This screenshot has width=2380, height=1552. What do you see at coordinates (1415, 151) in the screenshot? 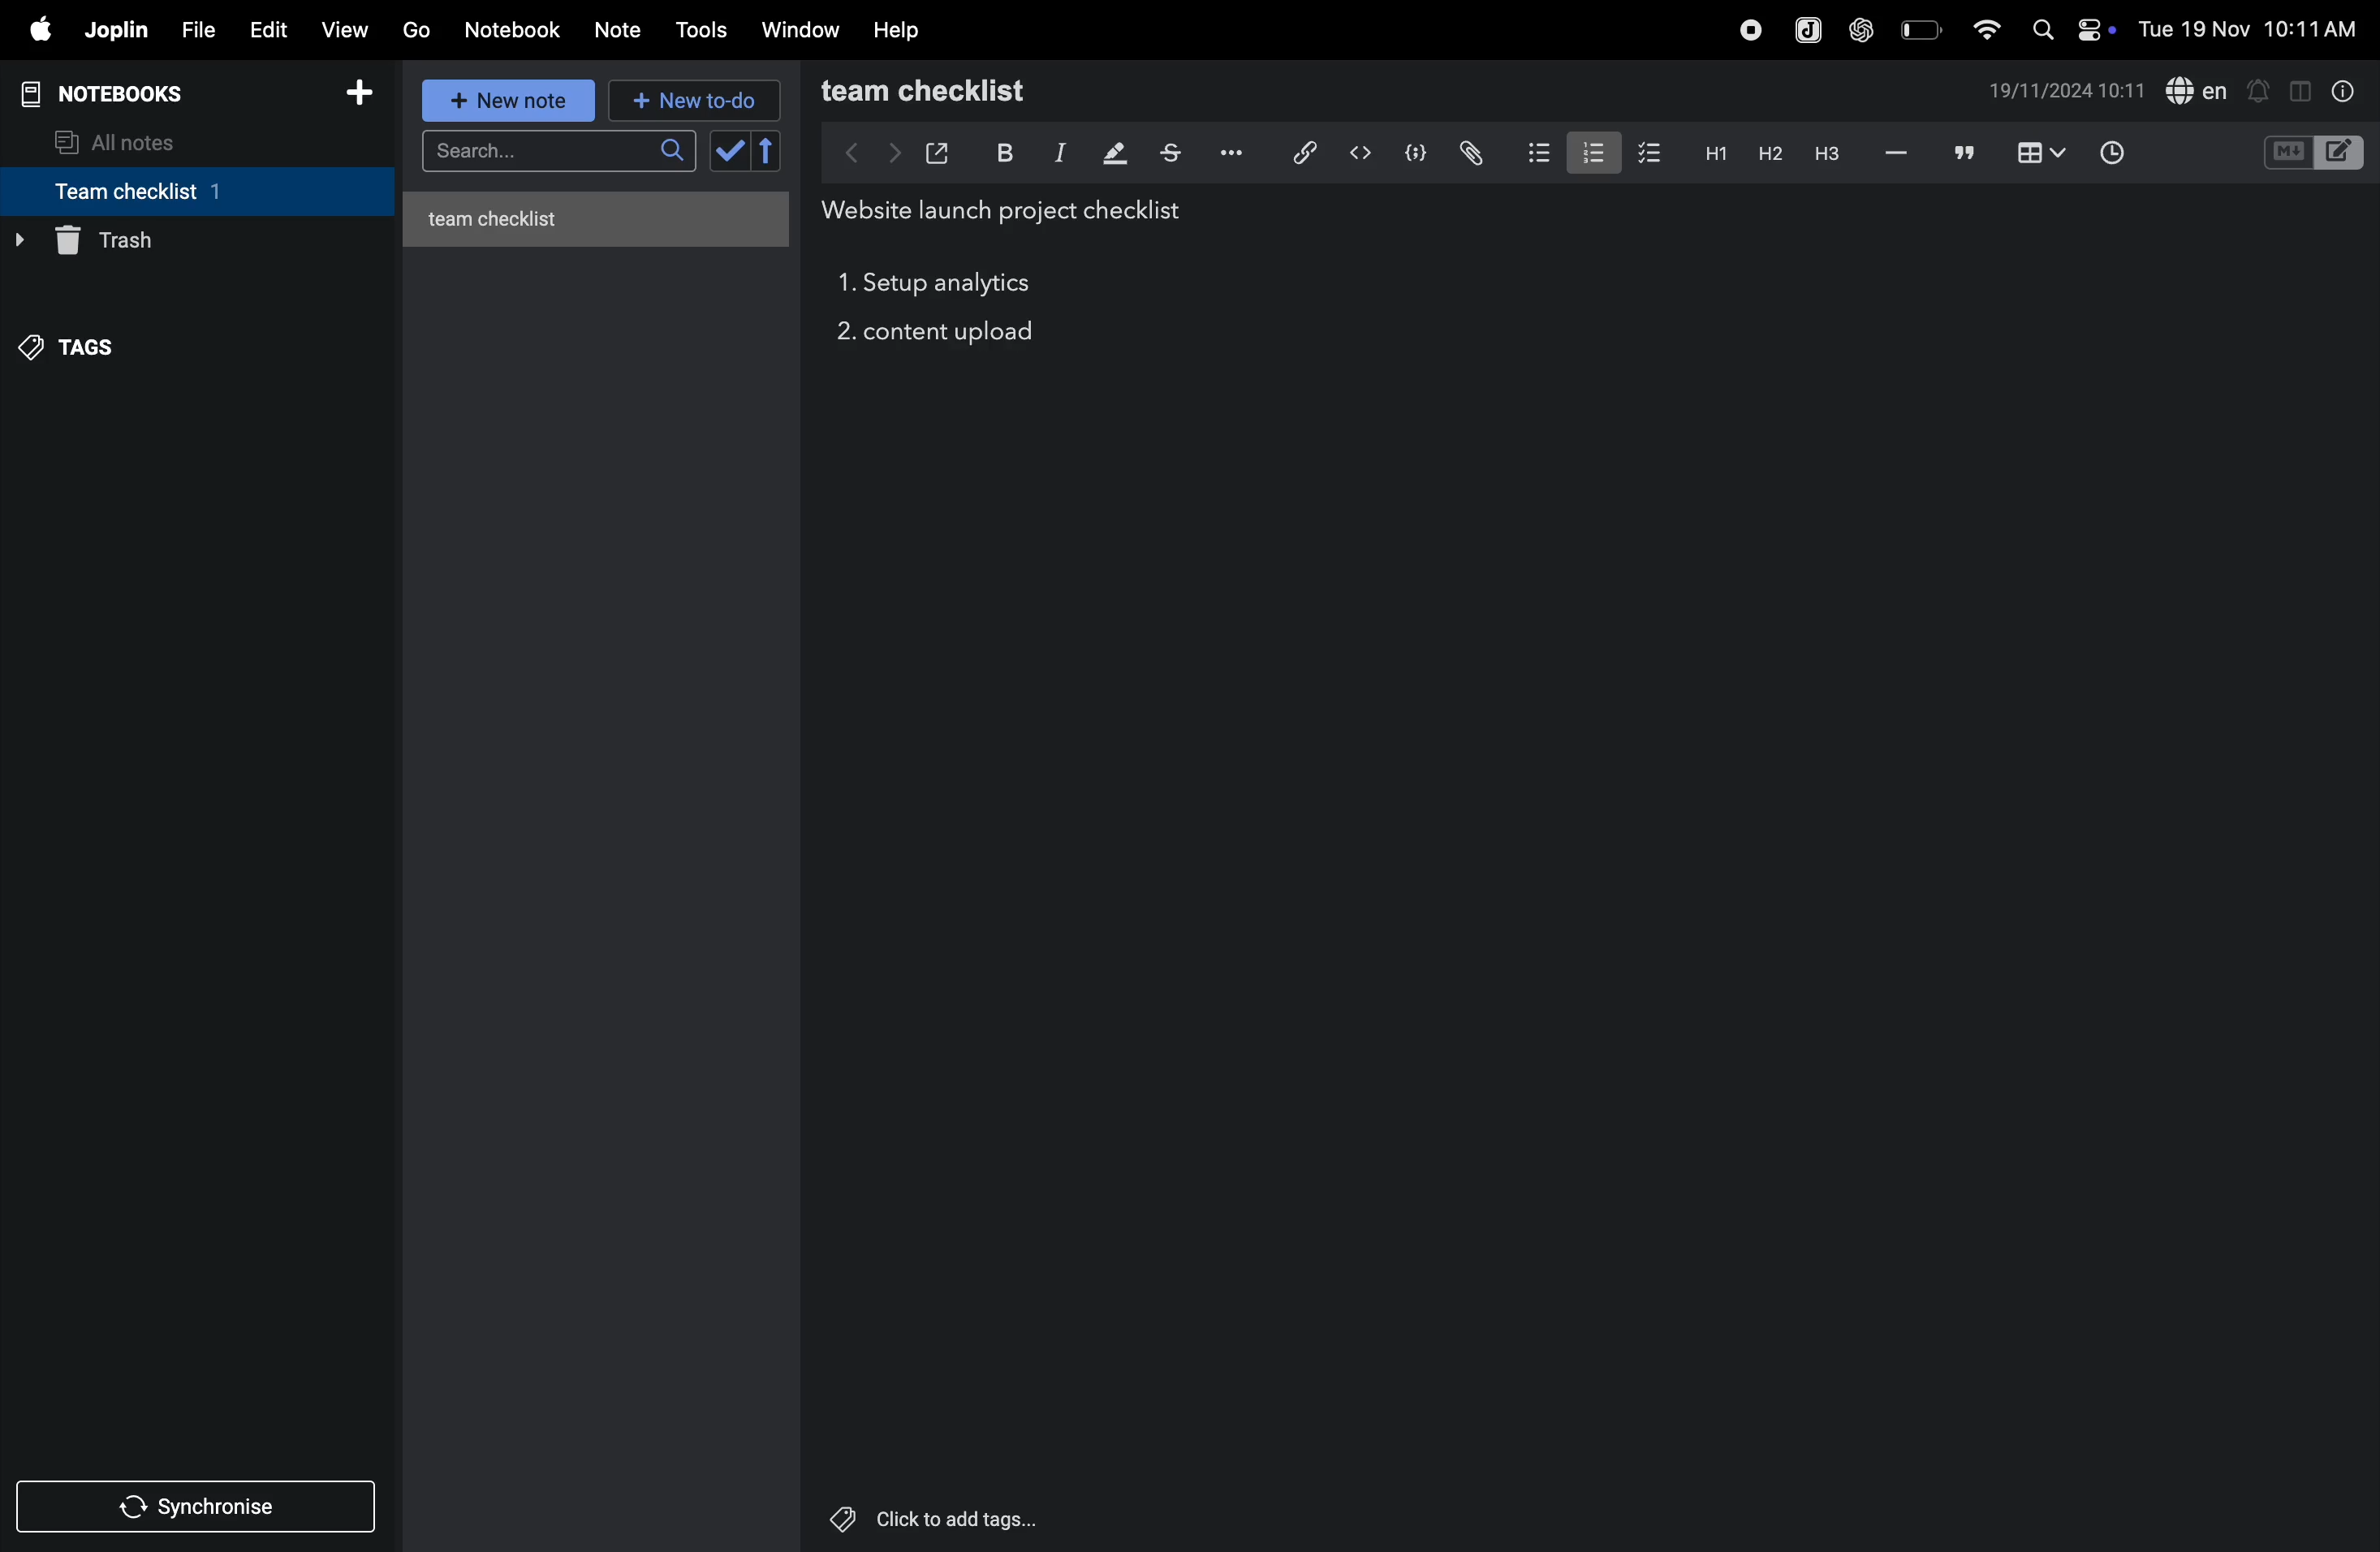
I see `code block` at bounding box center [1415, 151].